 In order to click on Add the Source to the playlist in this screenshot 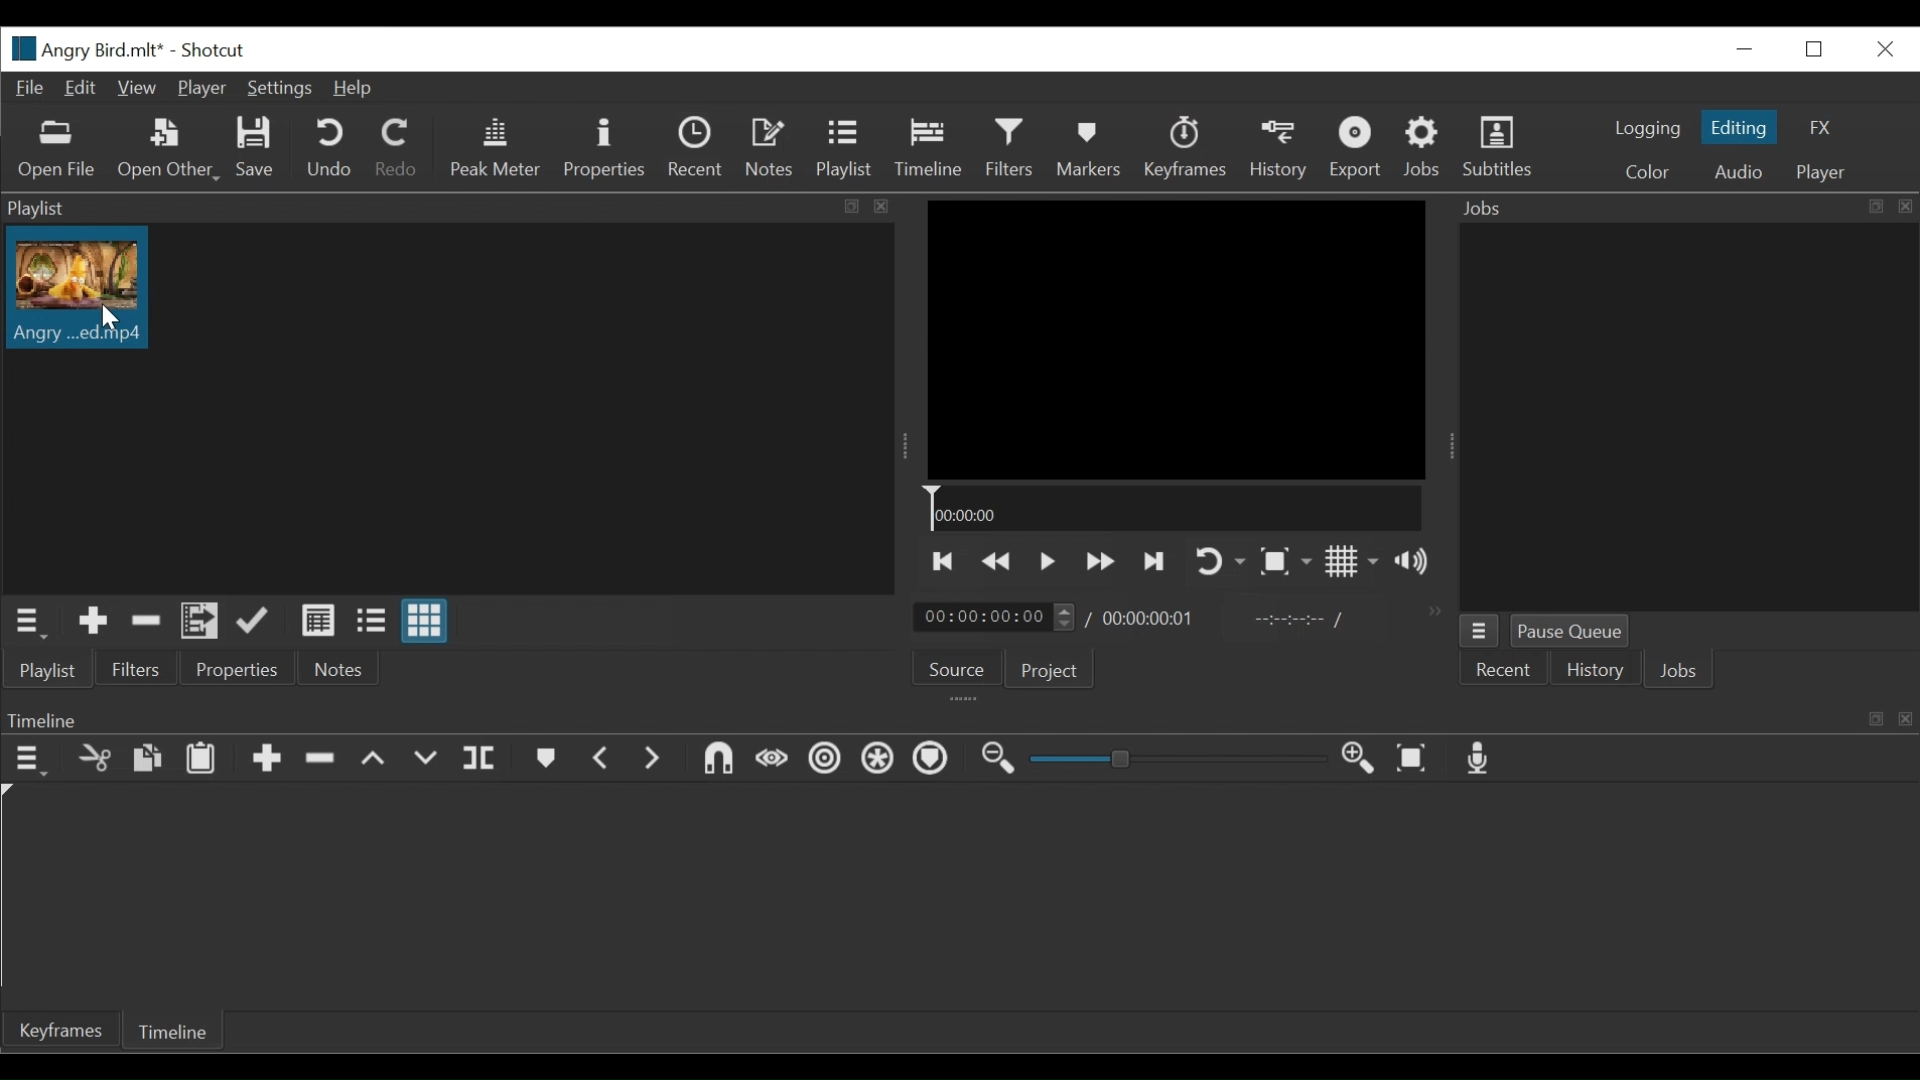, I will do `click(94, 620)`.